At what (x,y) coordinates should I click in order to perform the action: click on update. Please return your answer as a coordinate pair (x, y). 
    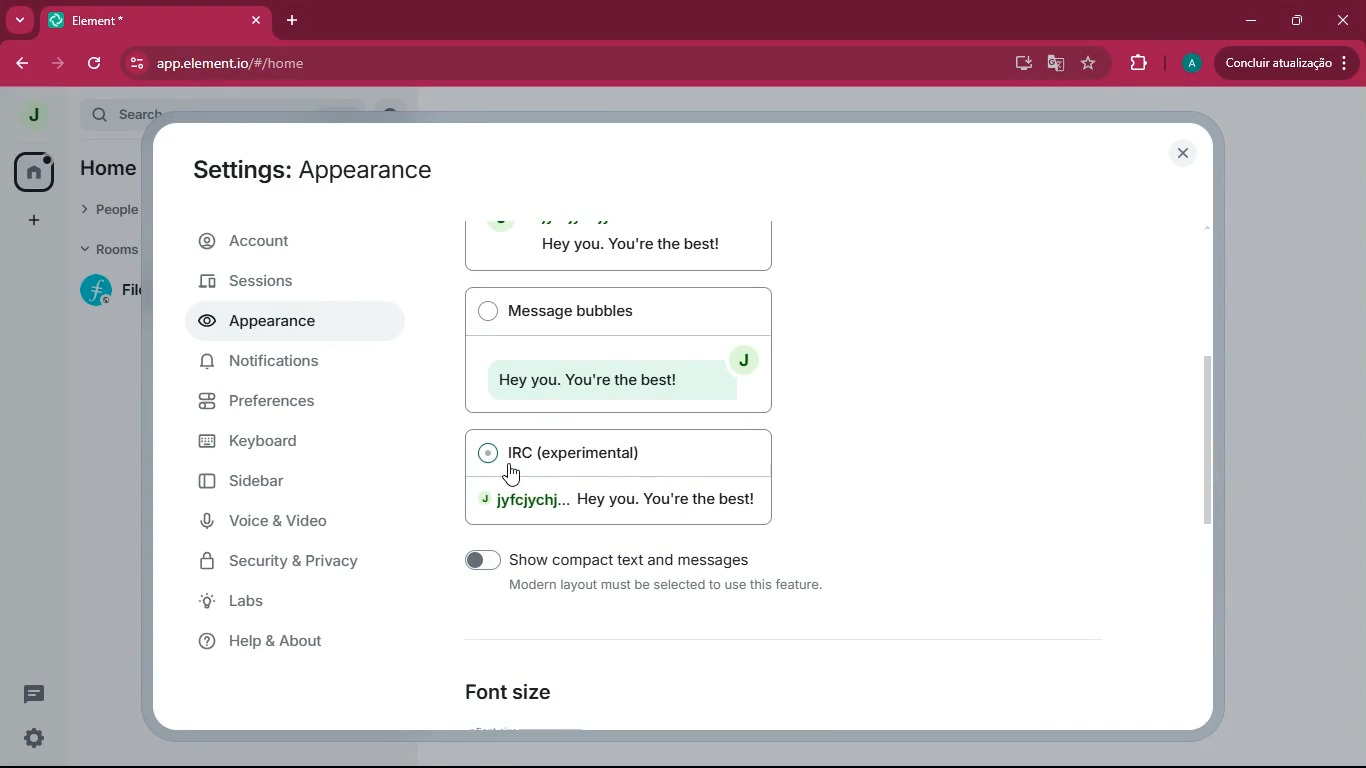
    Looking at the image, I should click on (1286, 65).